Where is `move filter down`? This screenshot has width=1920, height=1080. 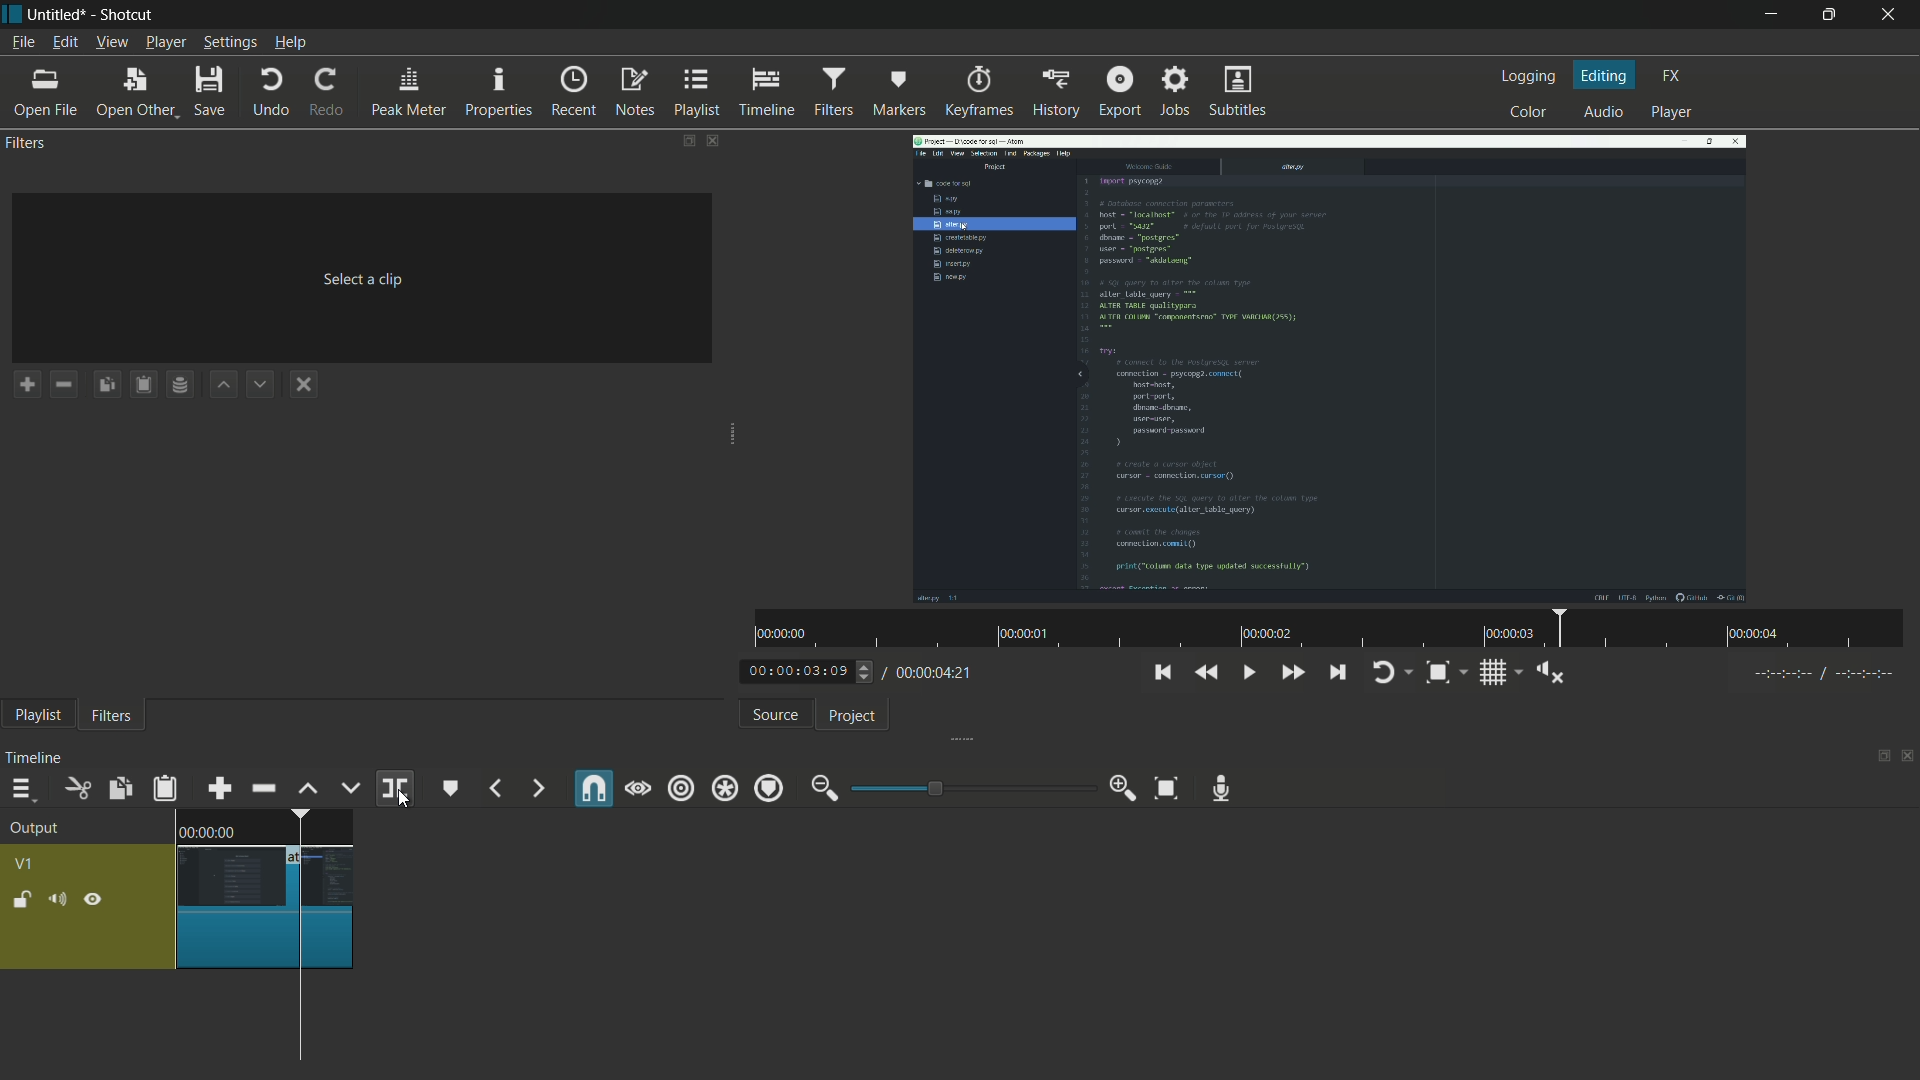 move filter down is located at coordinates (262, 384).